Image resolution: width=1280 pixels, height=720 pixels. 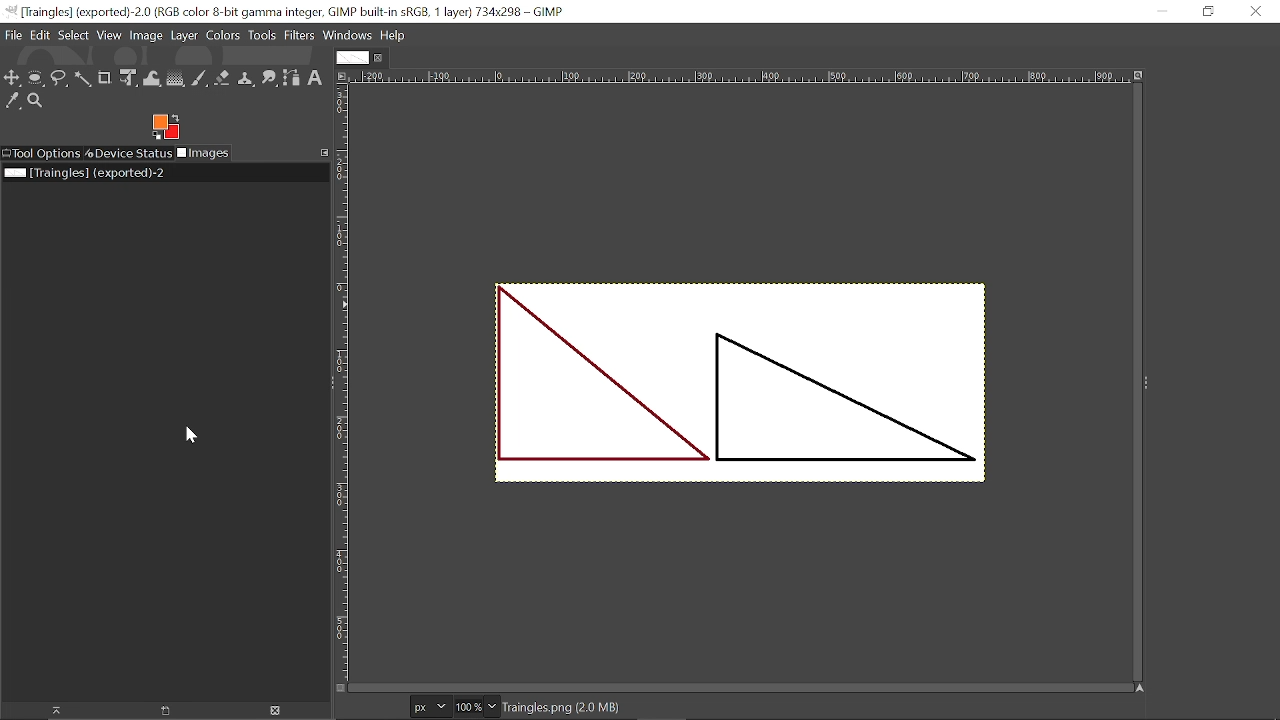 What do you see at coordinates (106, 174) in the screenshot?
I see `Current file` at bounding box center [106, 174].